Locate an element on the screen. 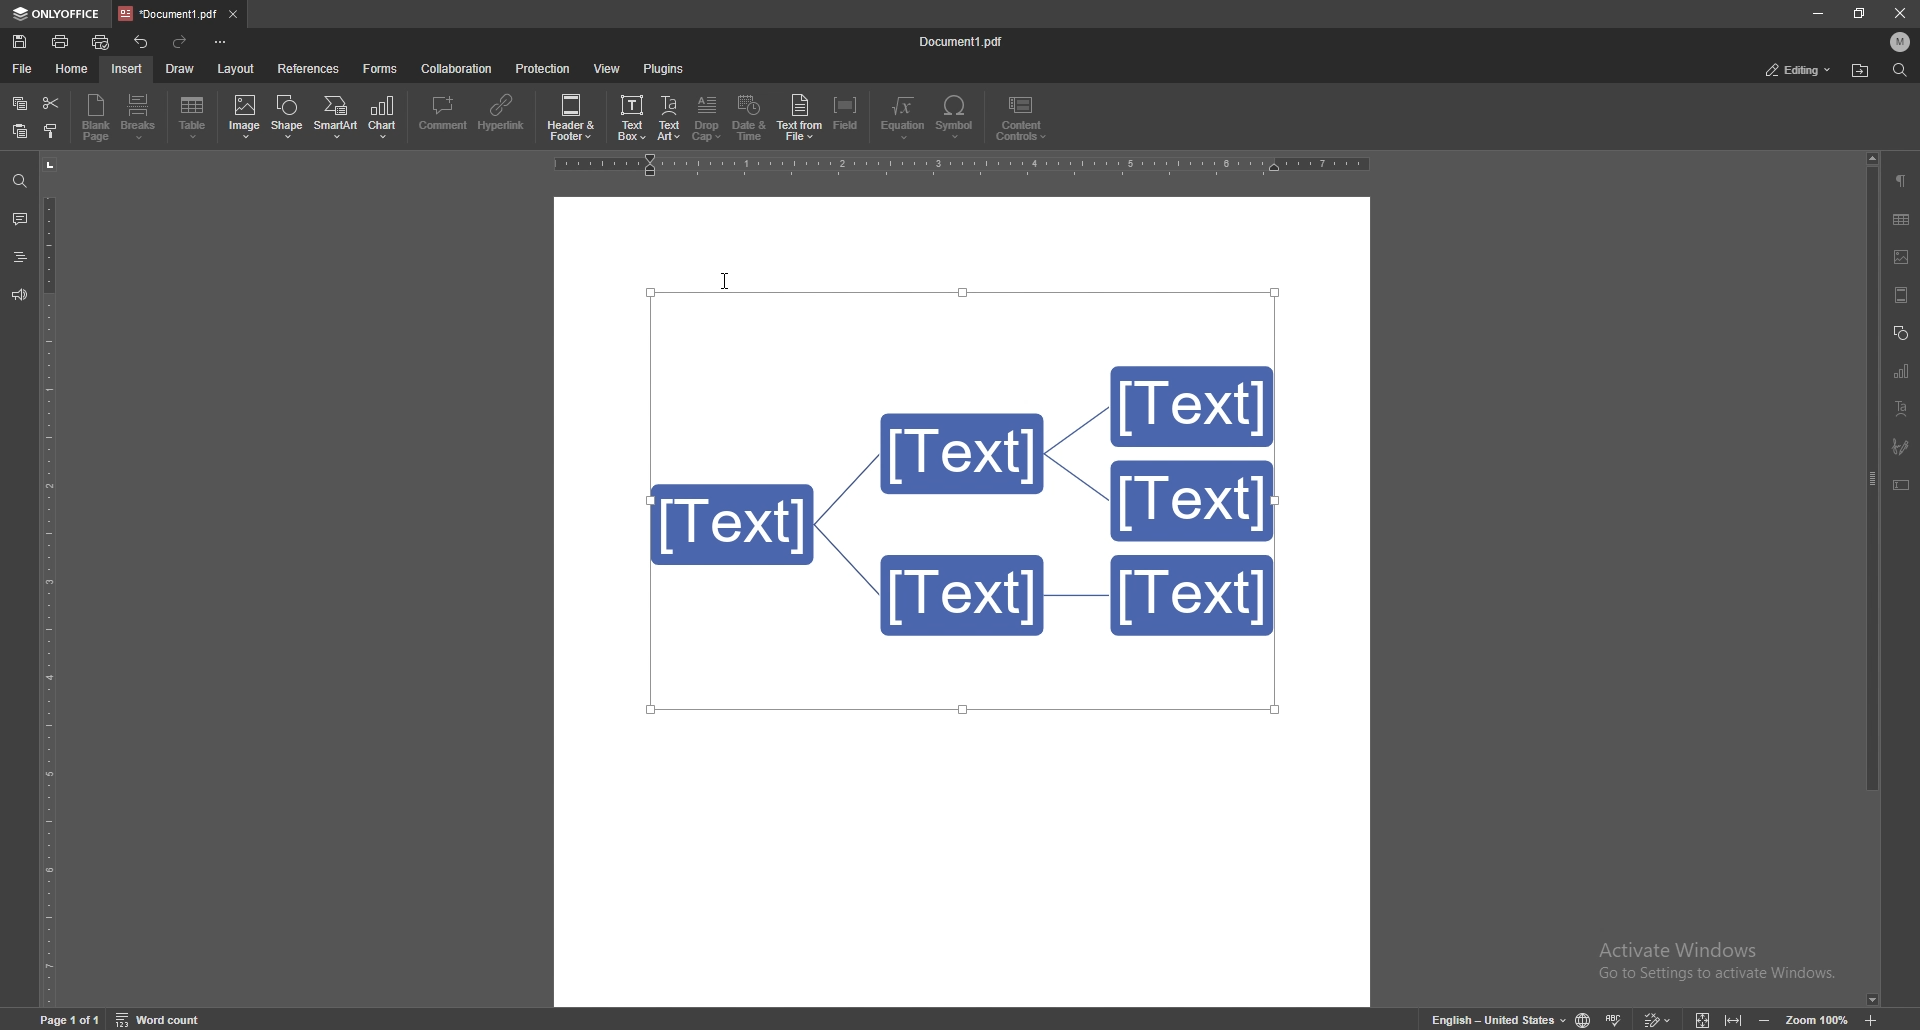  header and footer is located at coordinates (1903, 296).